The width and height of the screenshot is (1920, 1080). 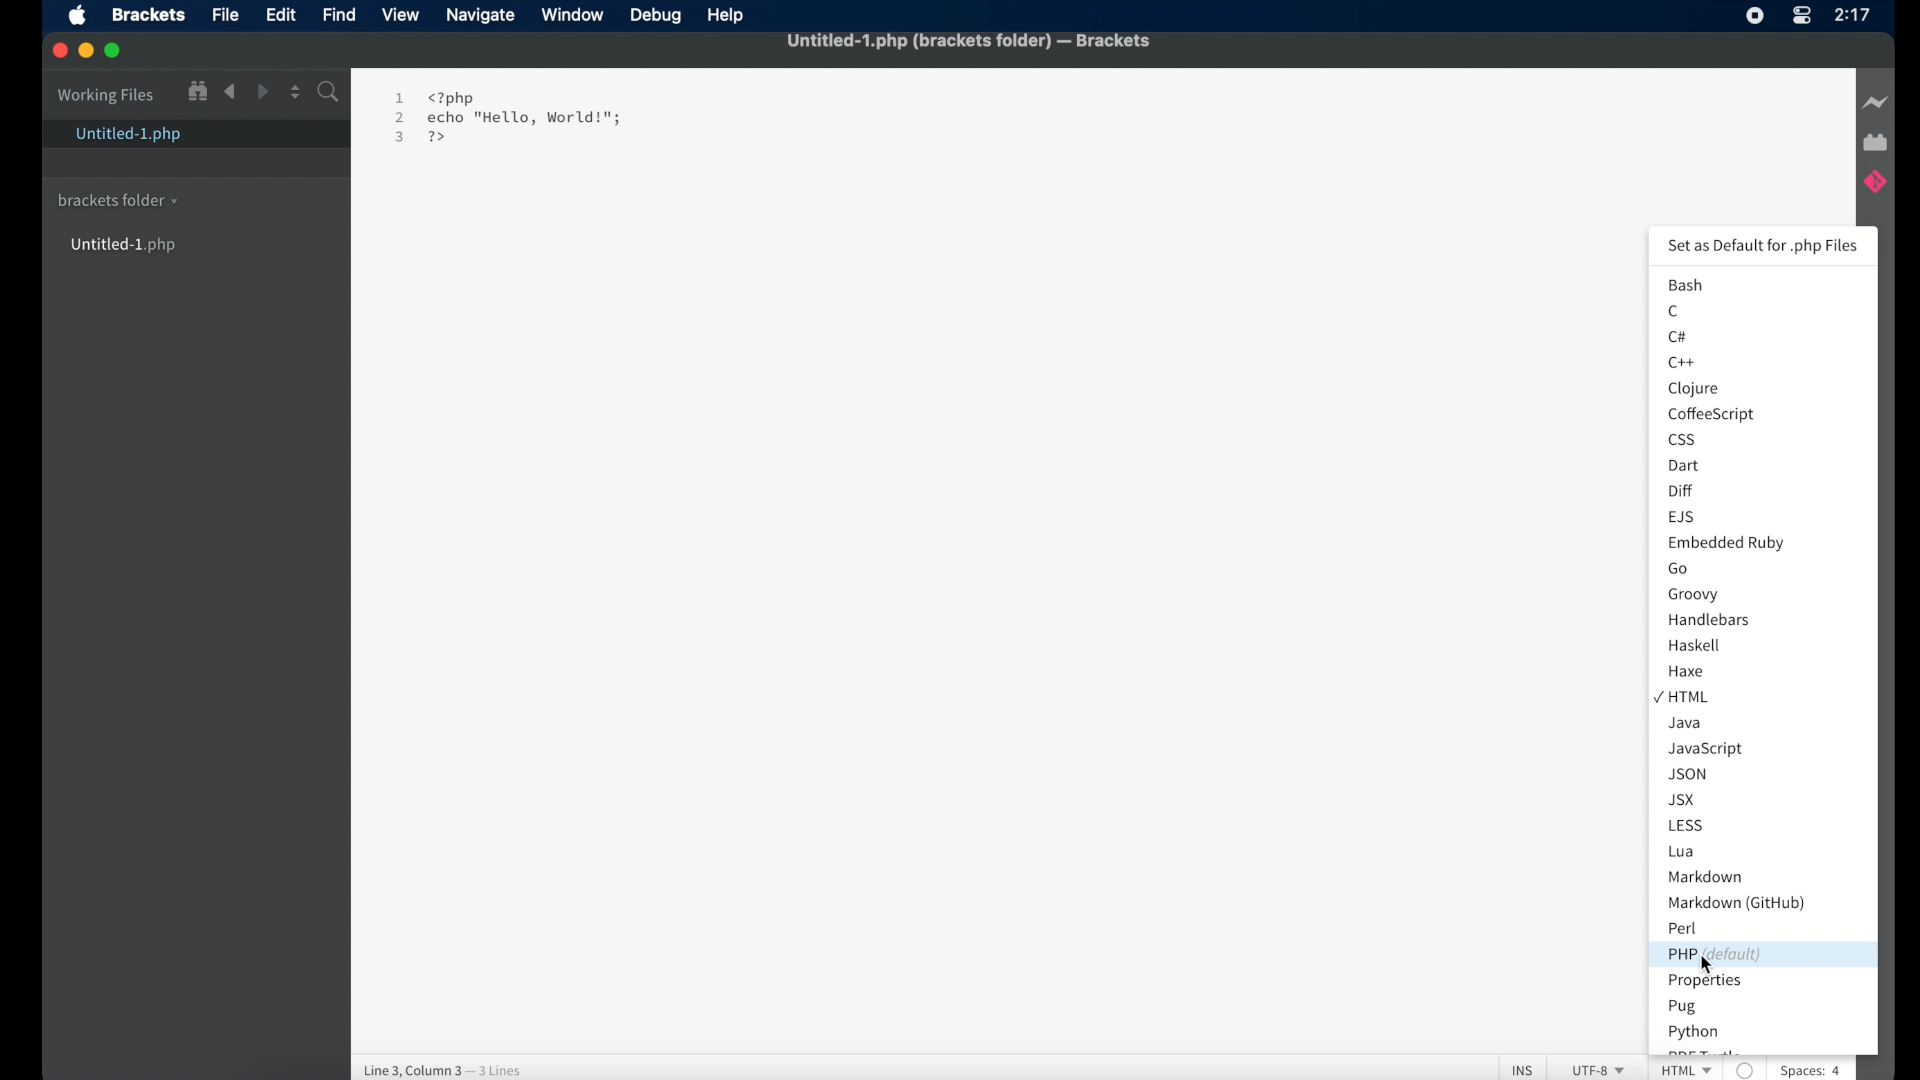 I want to click on json, so click(x=1688, y=774).